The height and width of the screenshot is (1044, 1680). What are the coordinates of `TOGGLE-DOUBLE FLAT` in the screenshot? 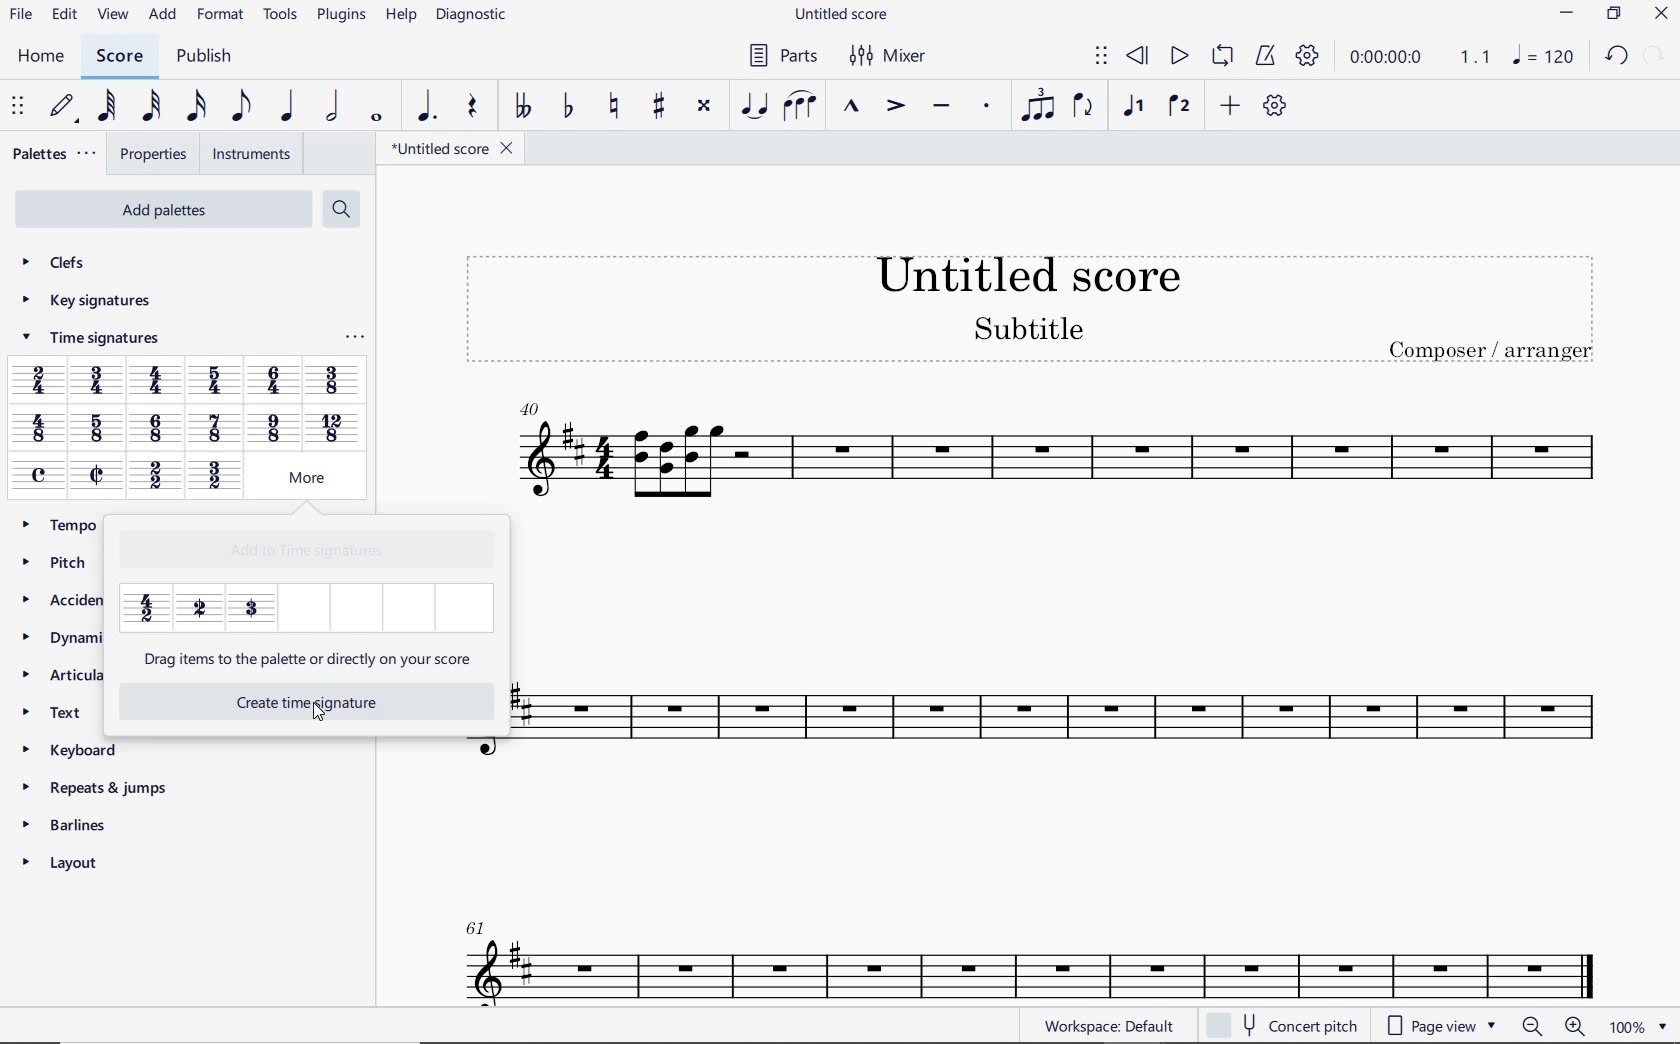 It's located at (522, 107).